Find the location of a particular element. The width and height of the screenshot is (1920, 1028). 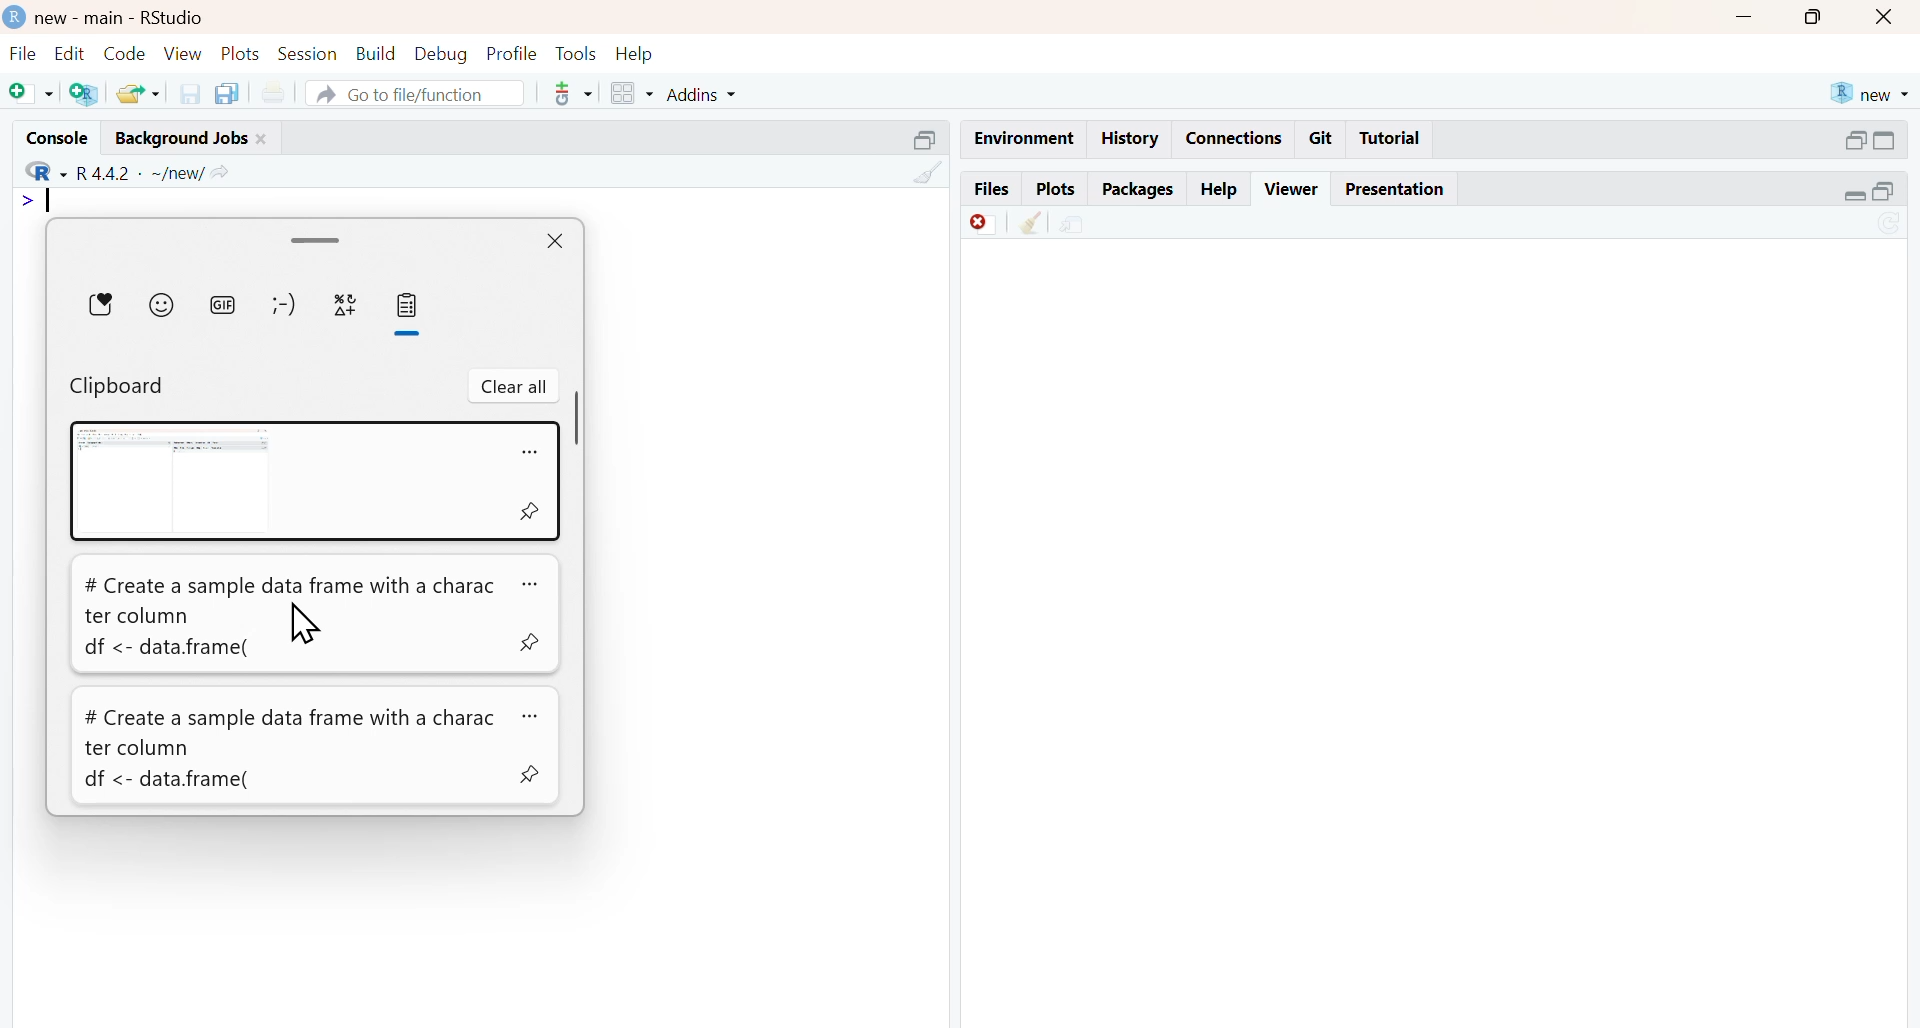

Clipboard  is located at coordinates (118, 388).